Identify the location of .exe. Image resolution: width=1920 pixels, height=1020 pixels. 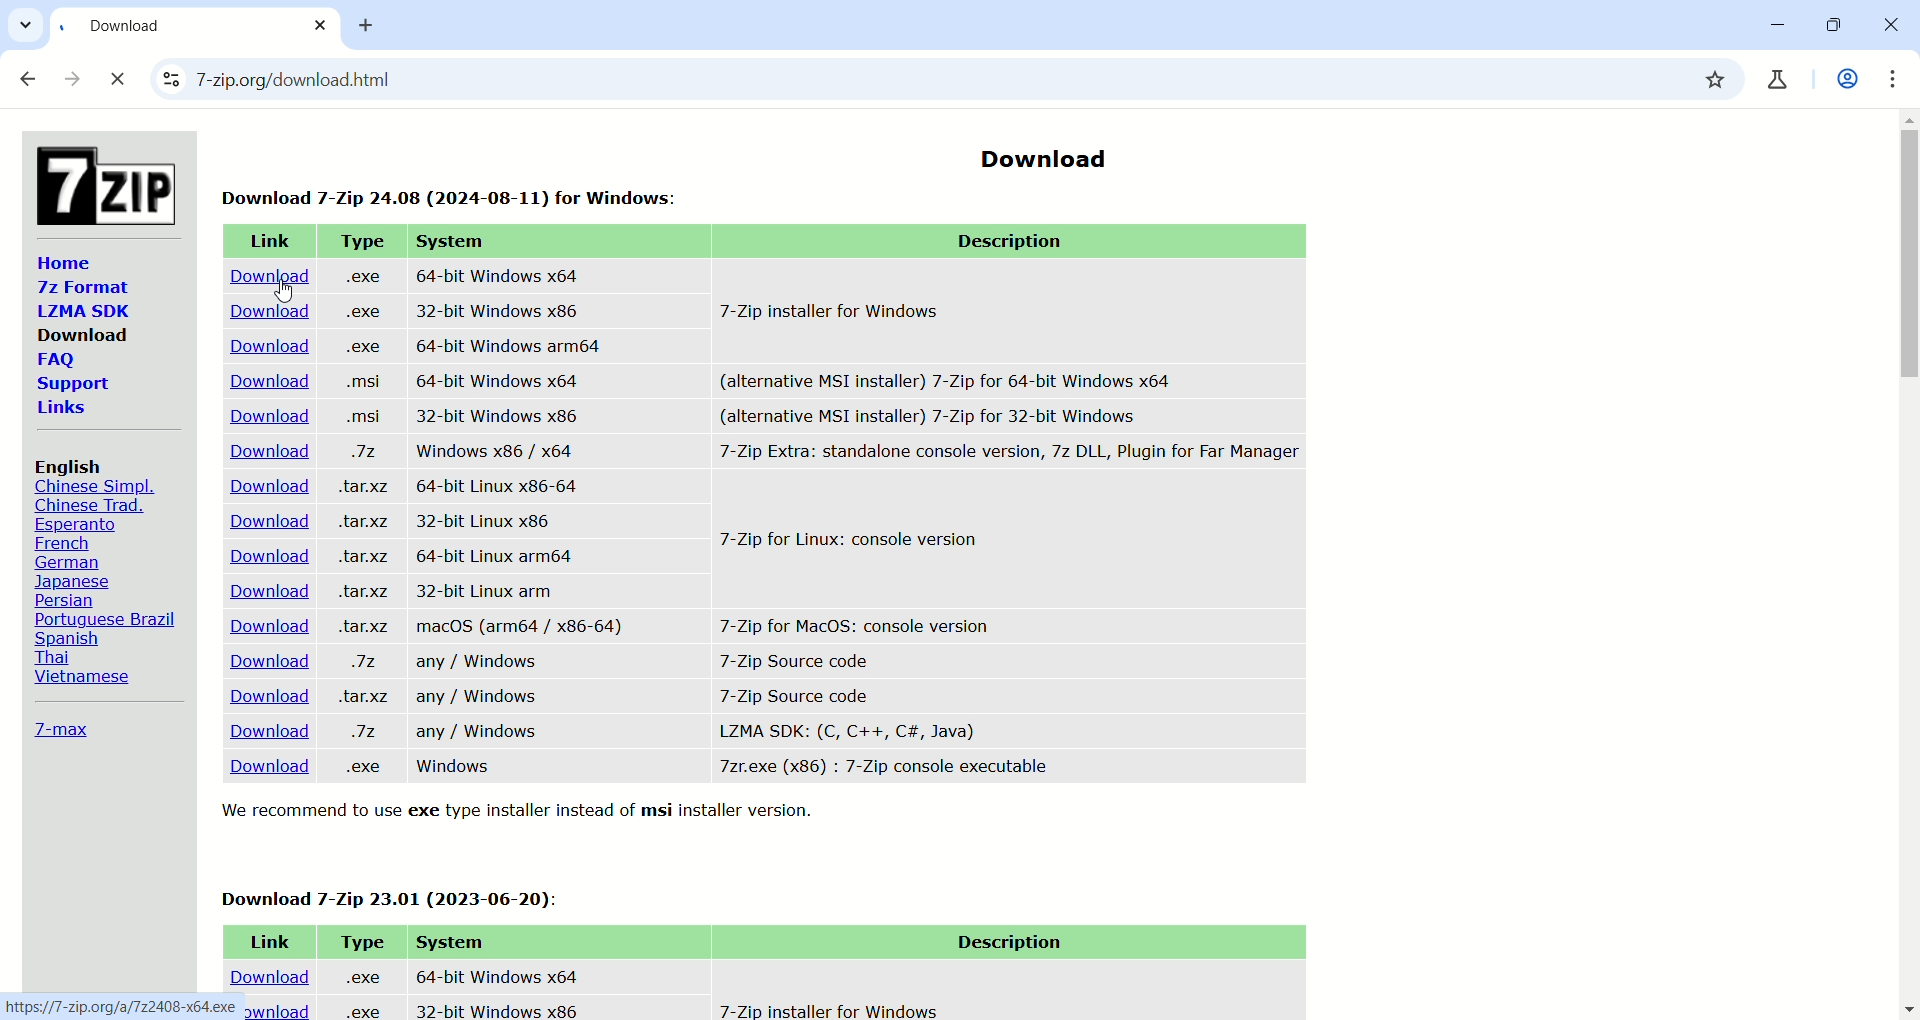
(360, 1011).